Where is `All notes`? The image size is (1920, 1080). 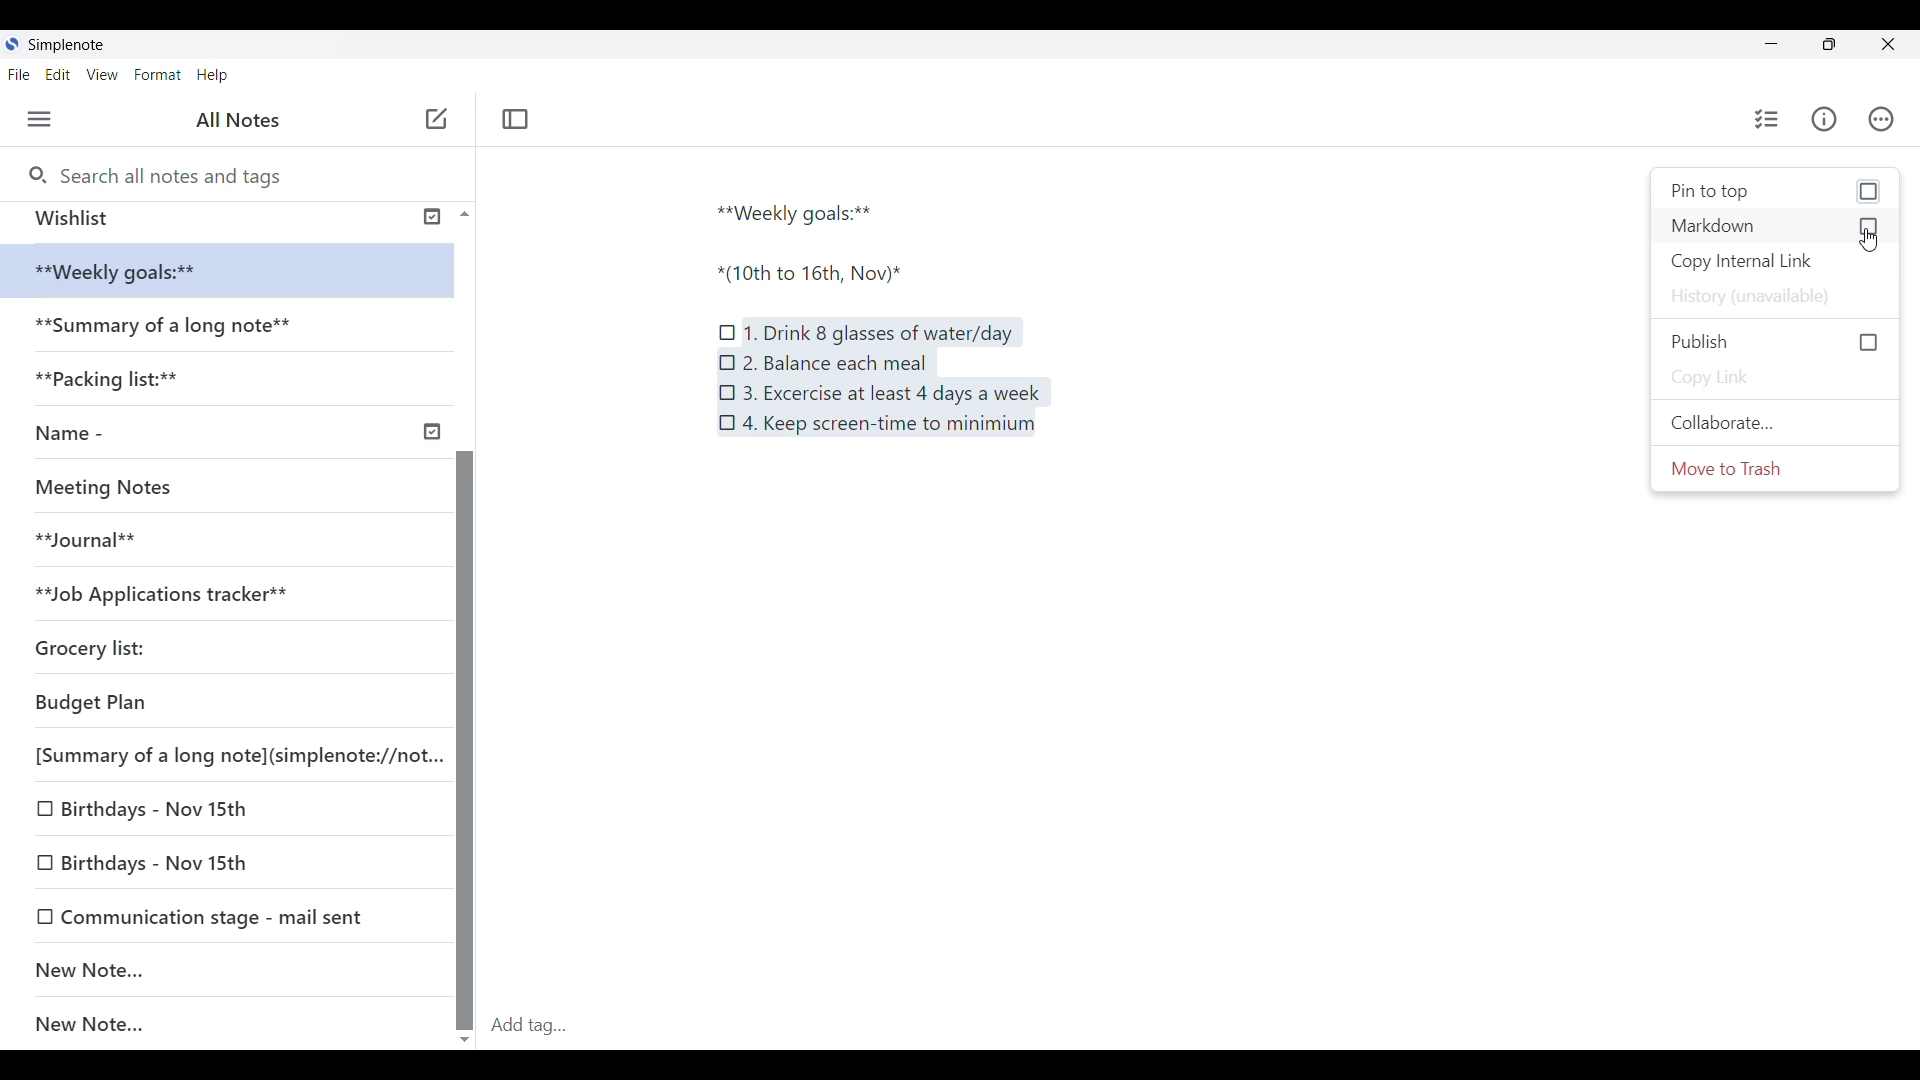
All notes is located at coordinates (243, 120).